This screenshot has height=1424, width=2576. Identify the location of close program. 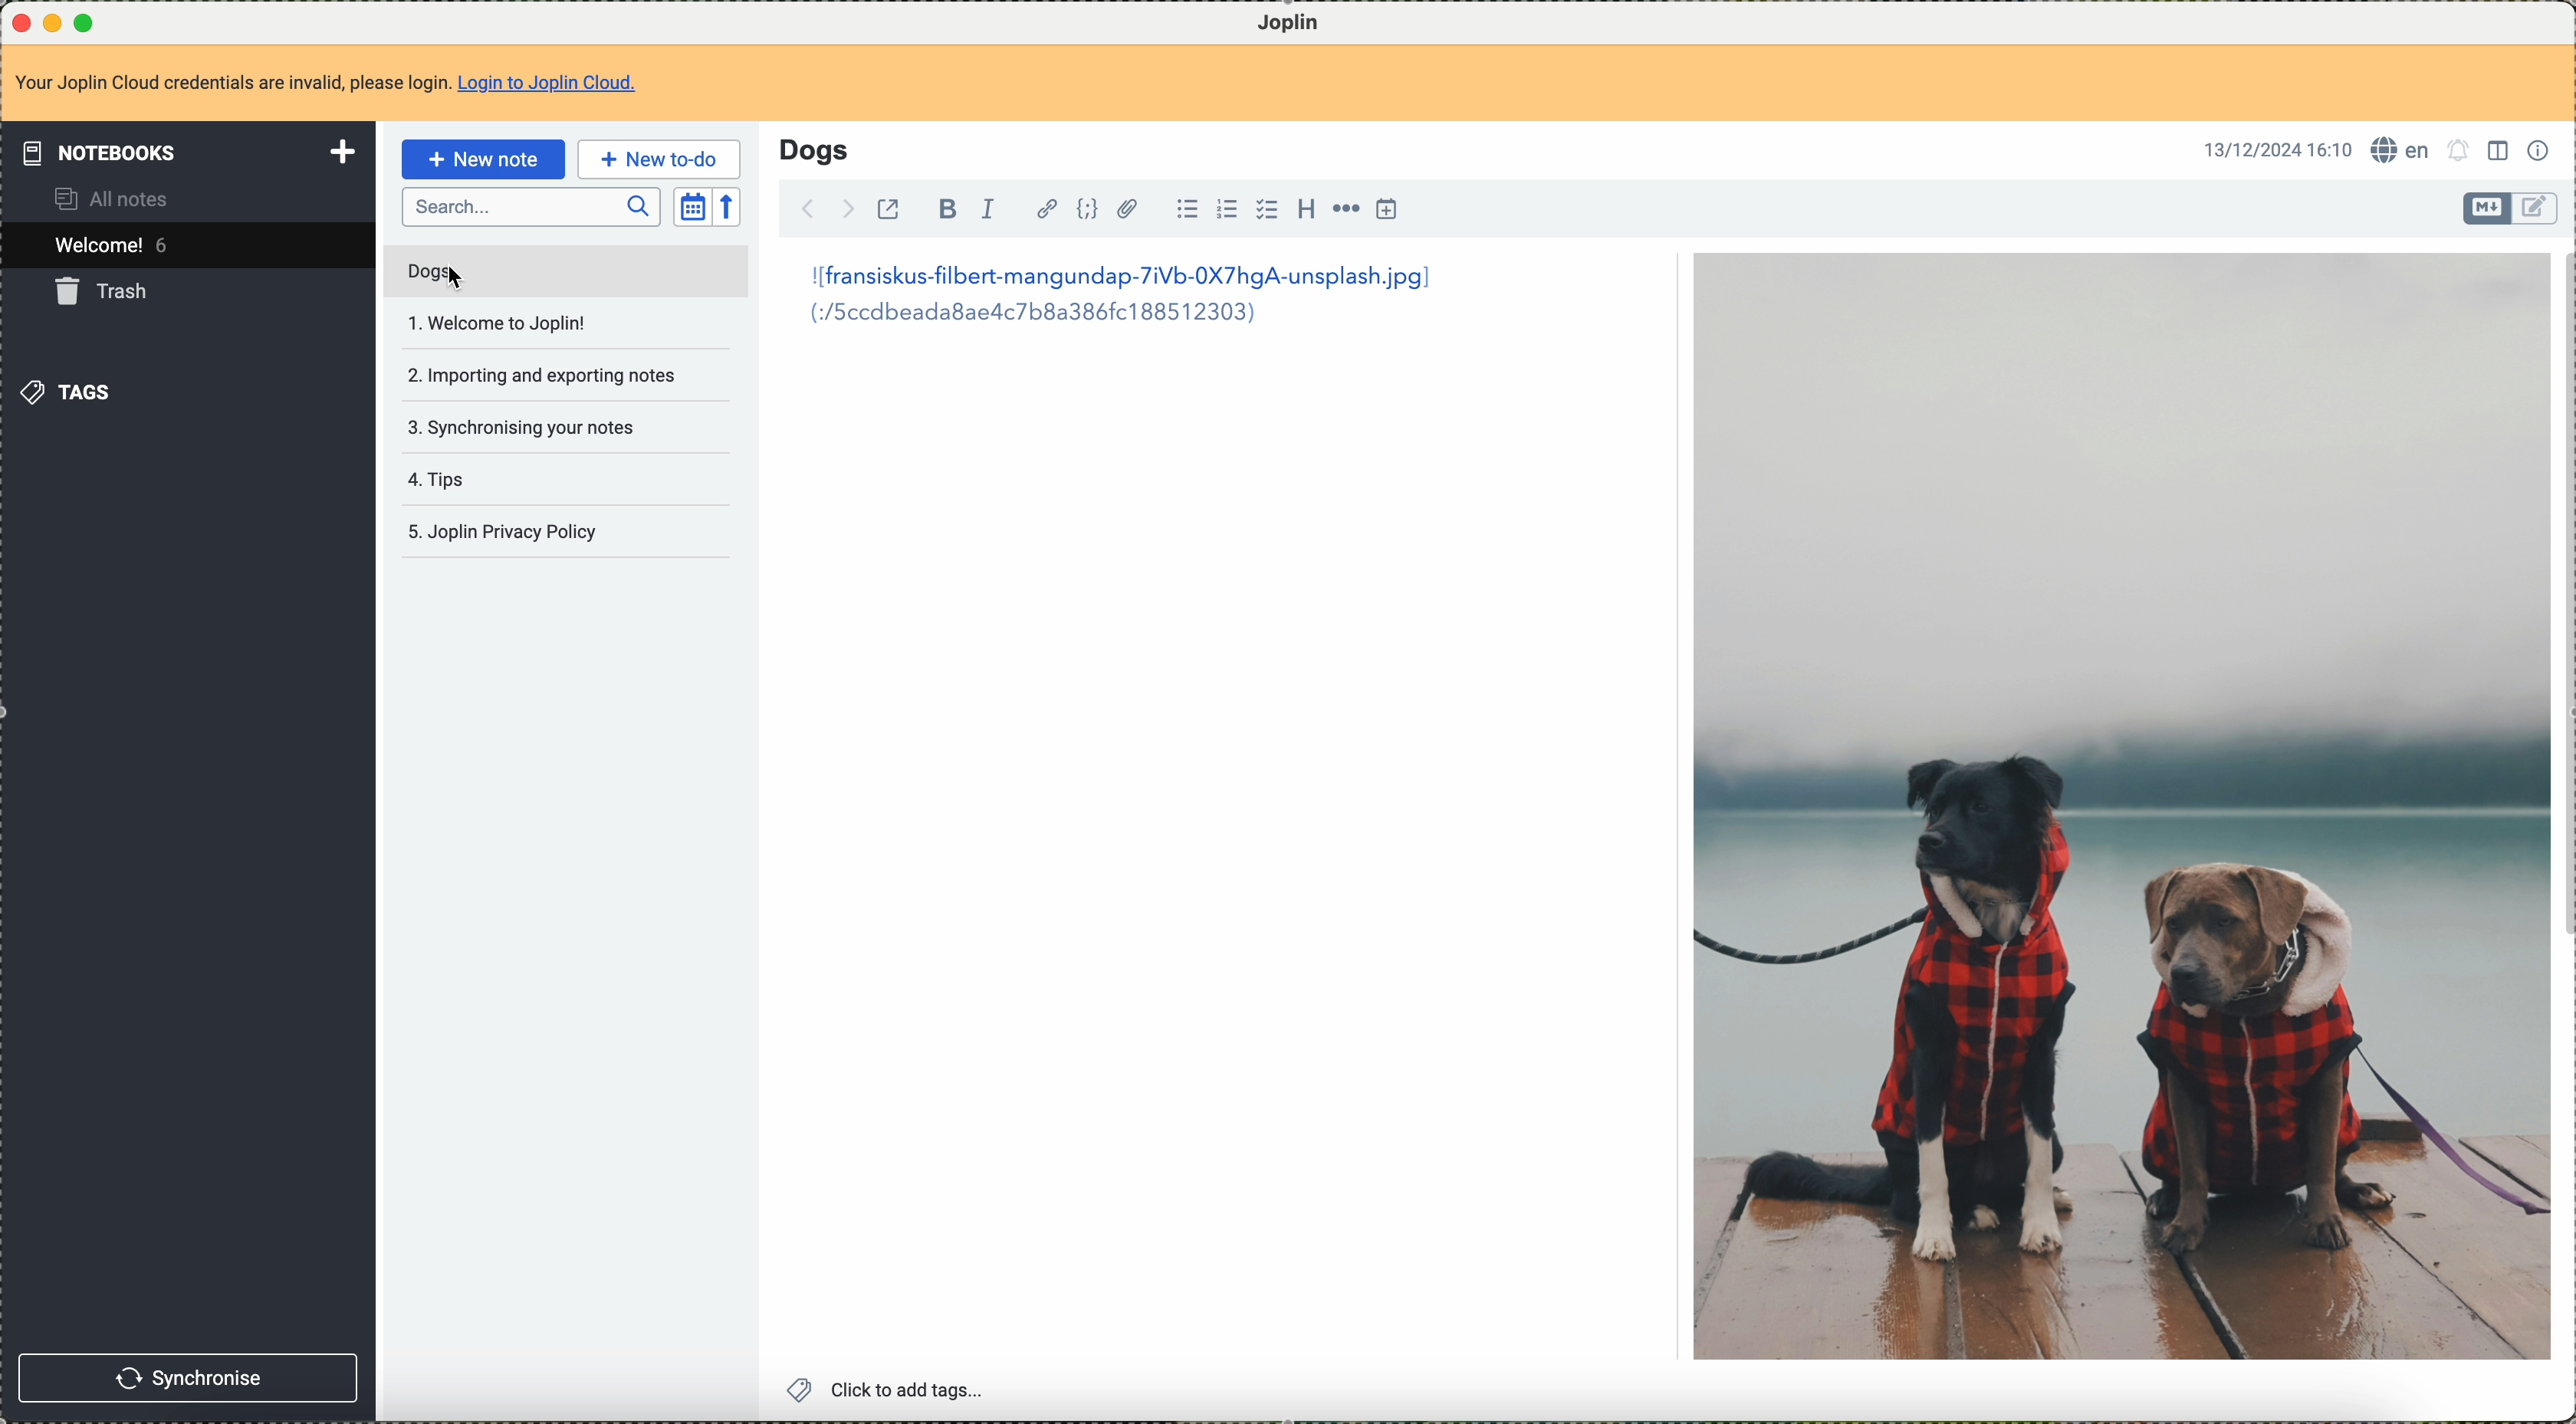
(19, 19).